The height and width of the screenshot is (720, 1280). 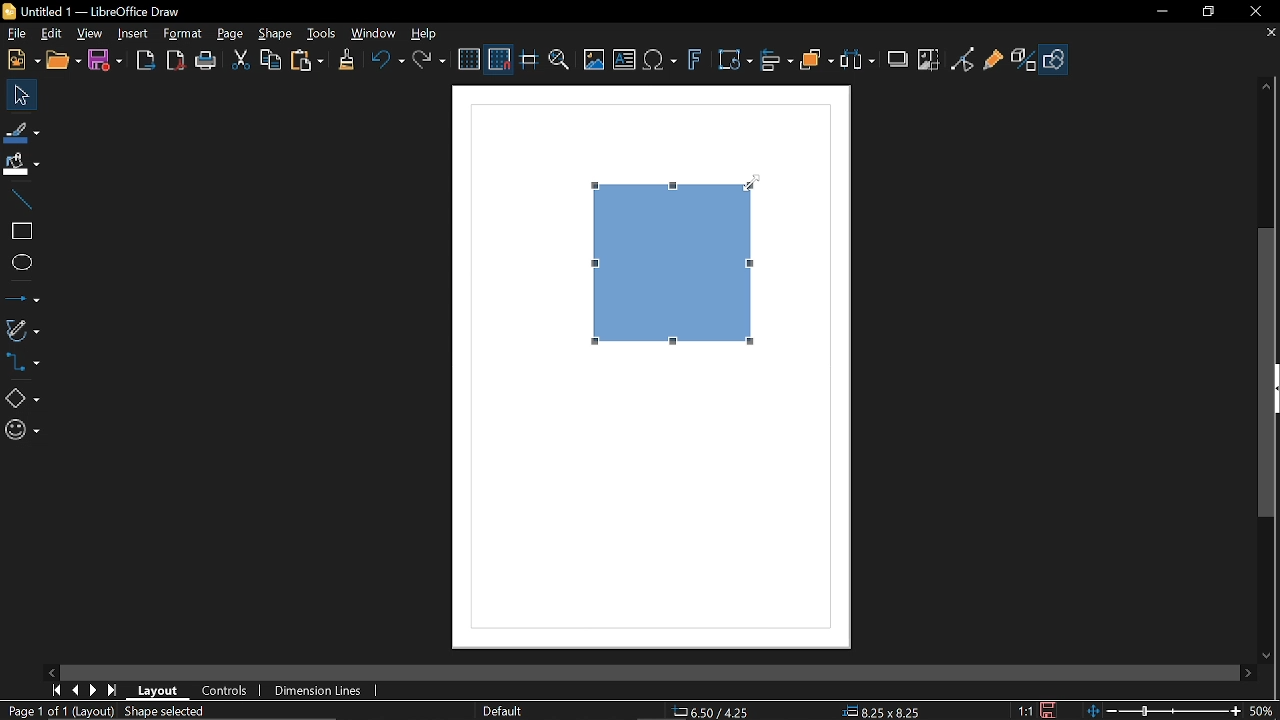 I want to click on Save, so click(x=108, y=59).